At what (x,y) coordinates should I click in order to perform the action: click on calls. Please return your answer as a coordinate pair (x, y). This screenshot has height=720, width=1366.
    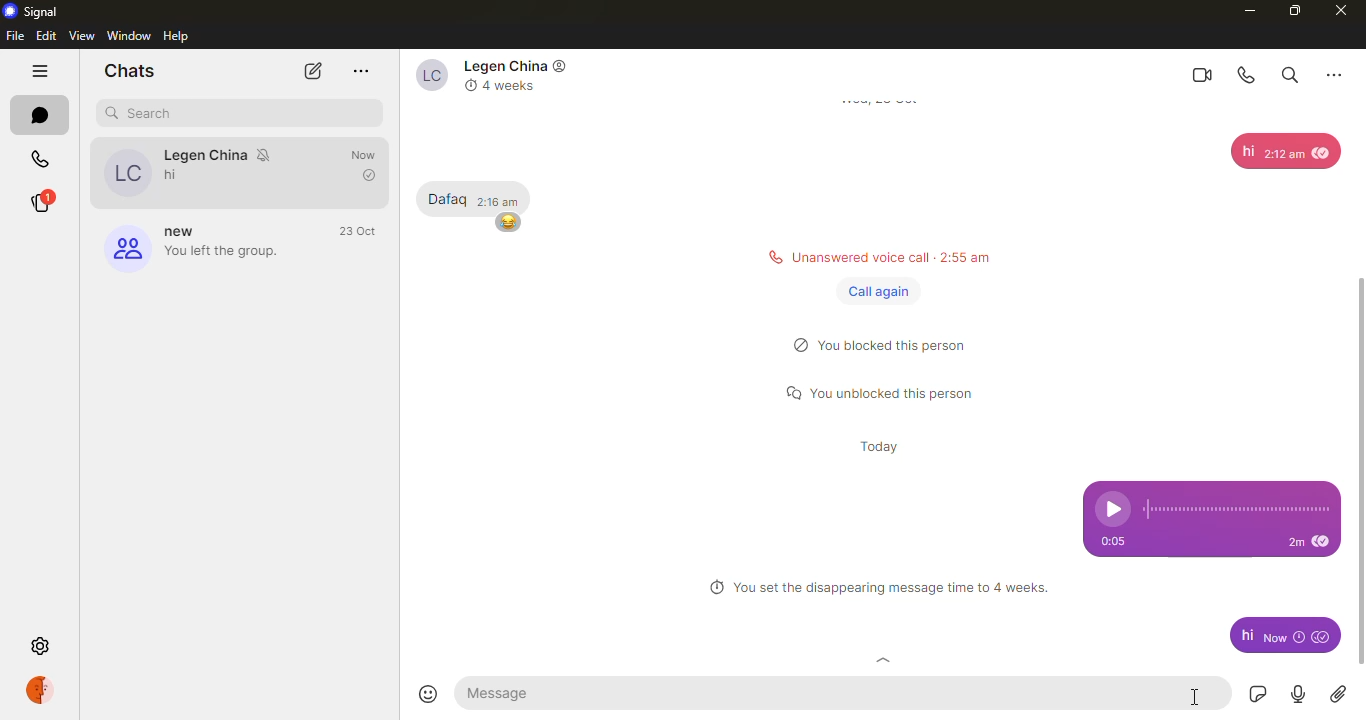
    Looking at the image, I should click on (40, 161).